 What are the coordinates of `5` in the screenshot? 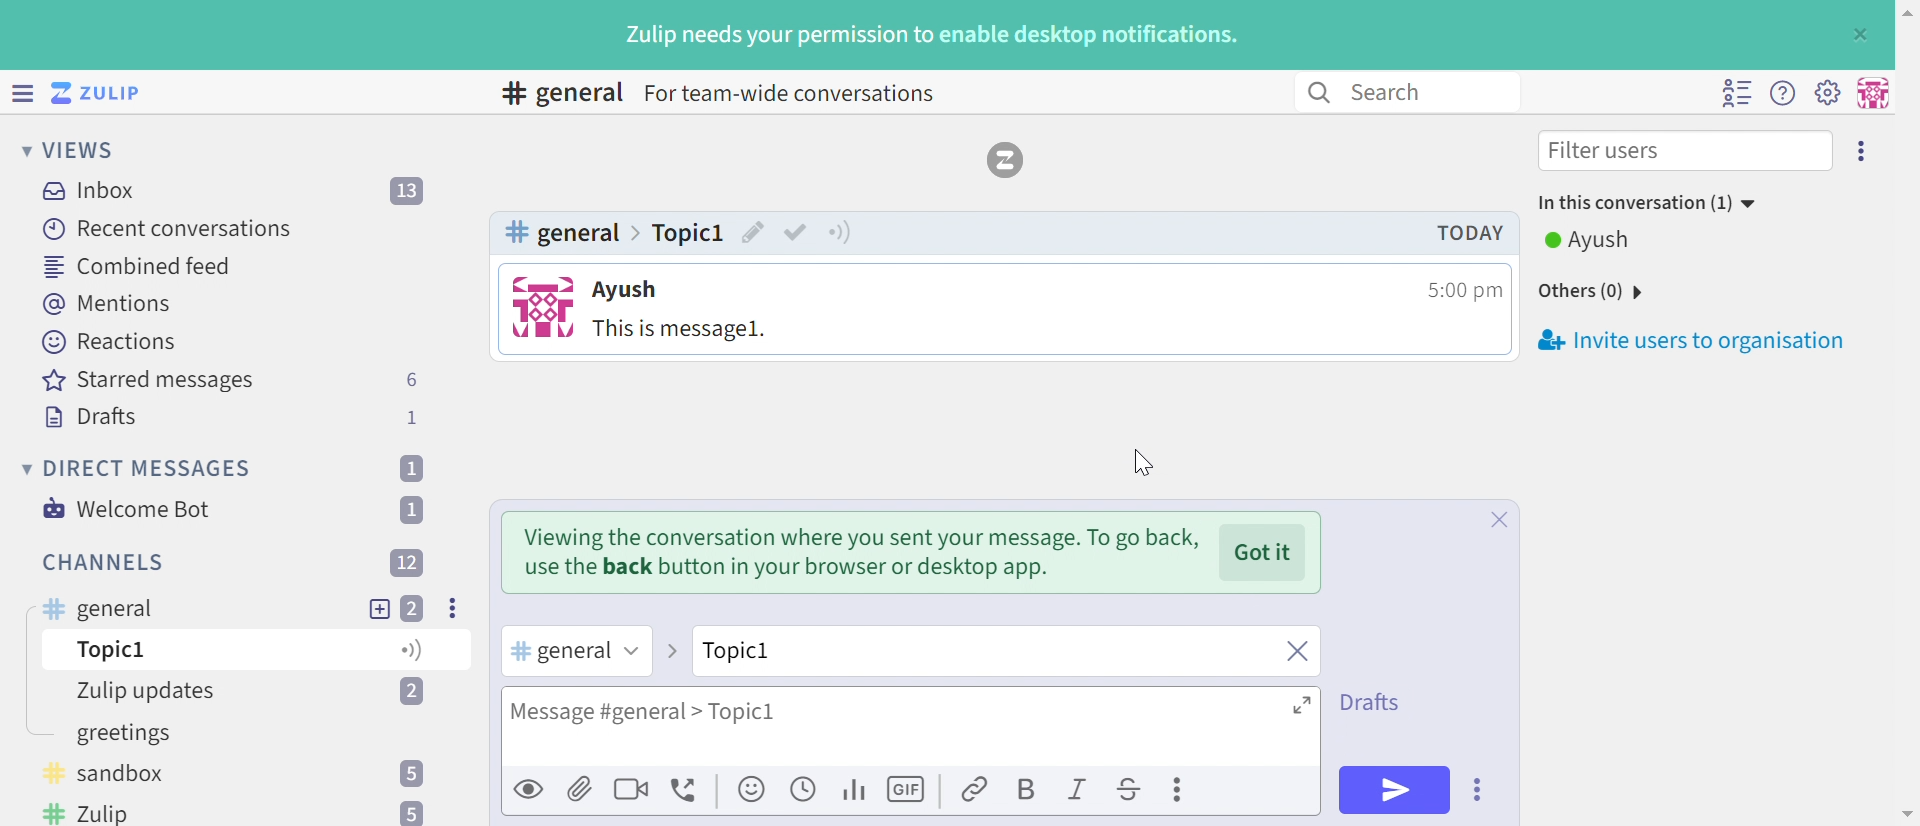 It's located at (412, 692).